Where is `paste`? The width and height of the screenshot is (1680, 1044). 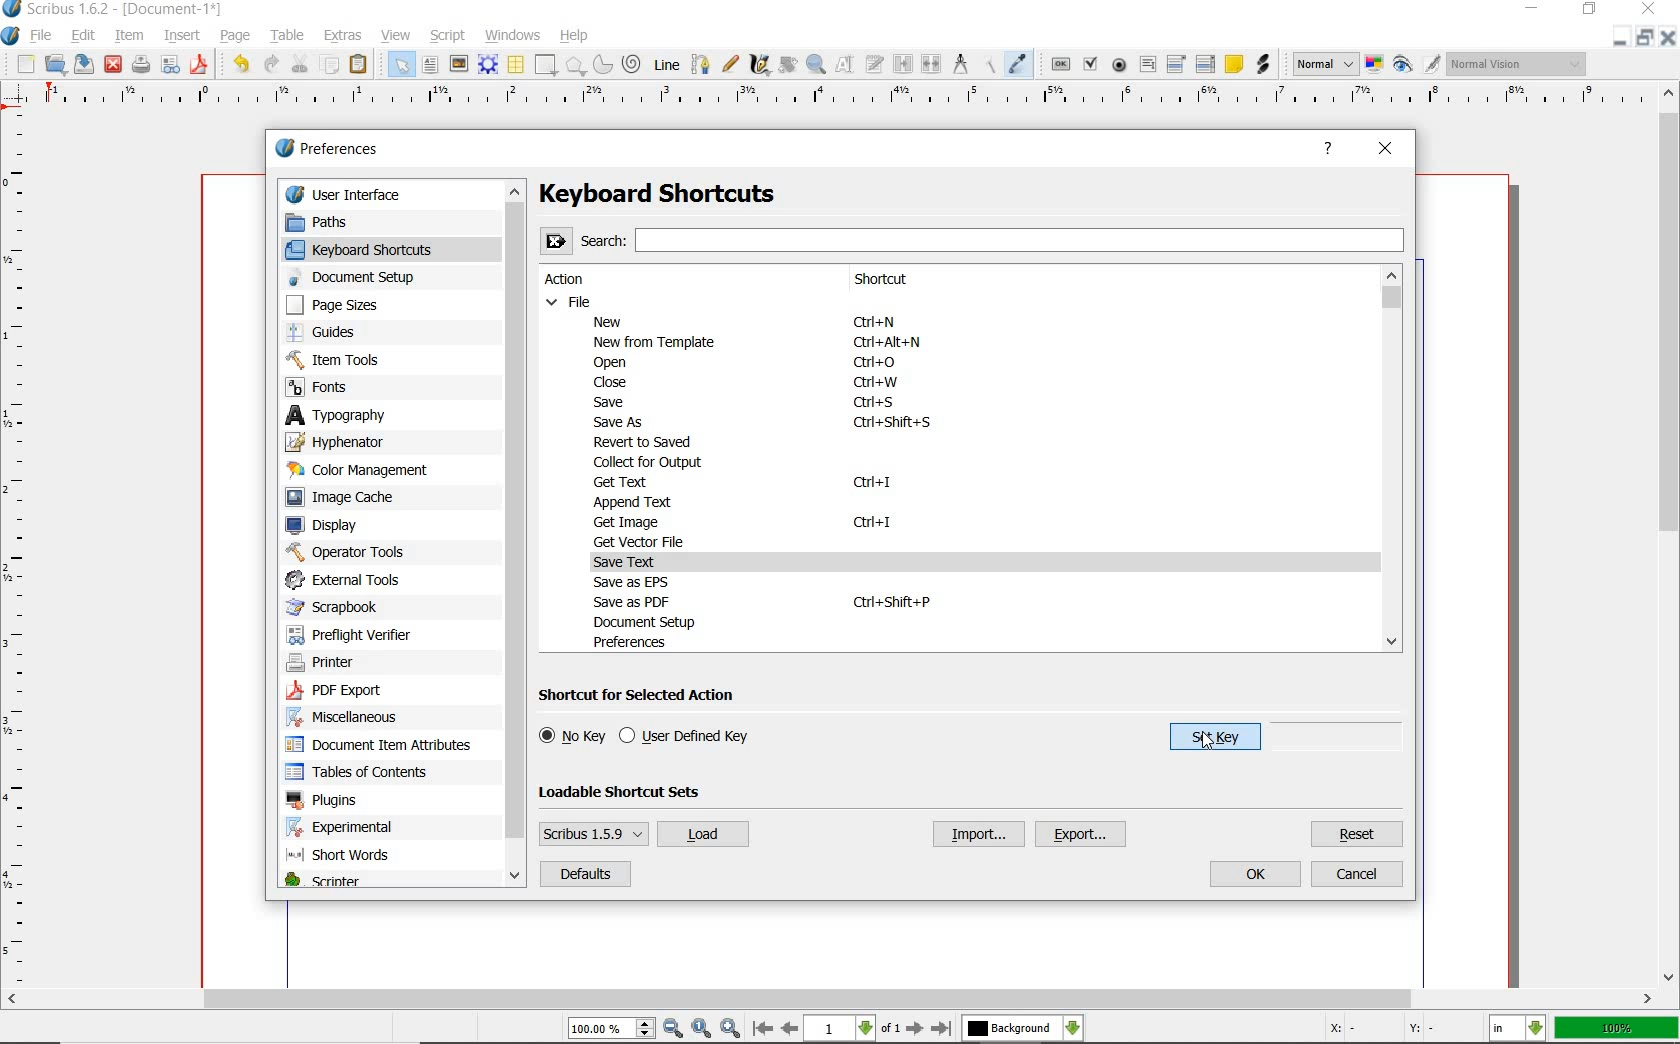 paste is located at coordinates (361, 66).